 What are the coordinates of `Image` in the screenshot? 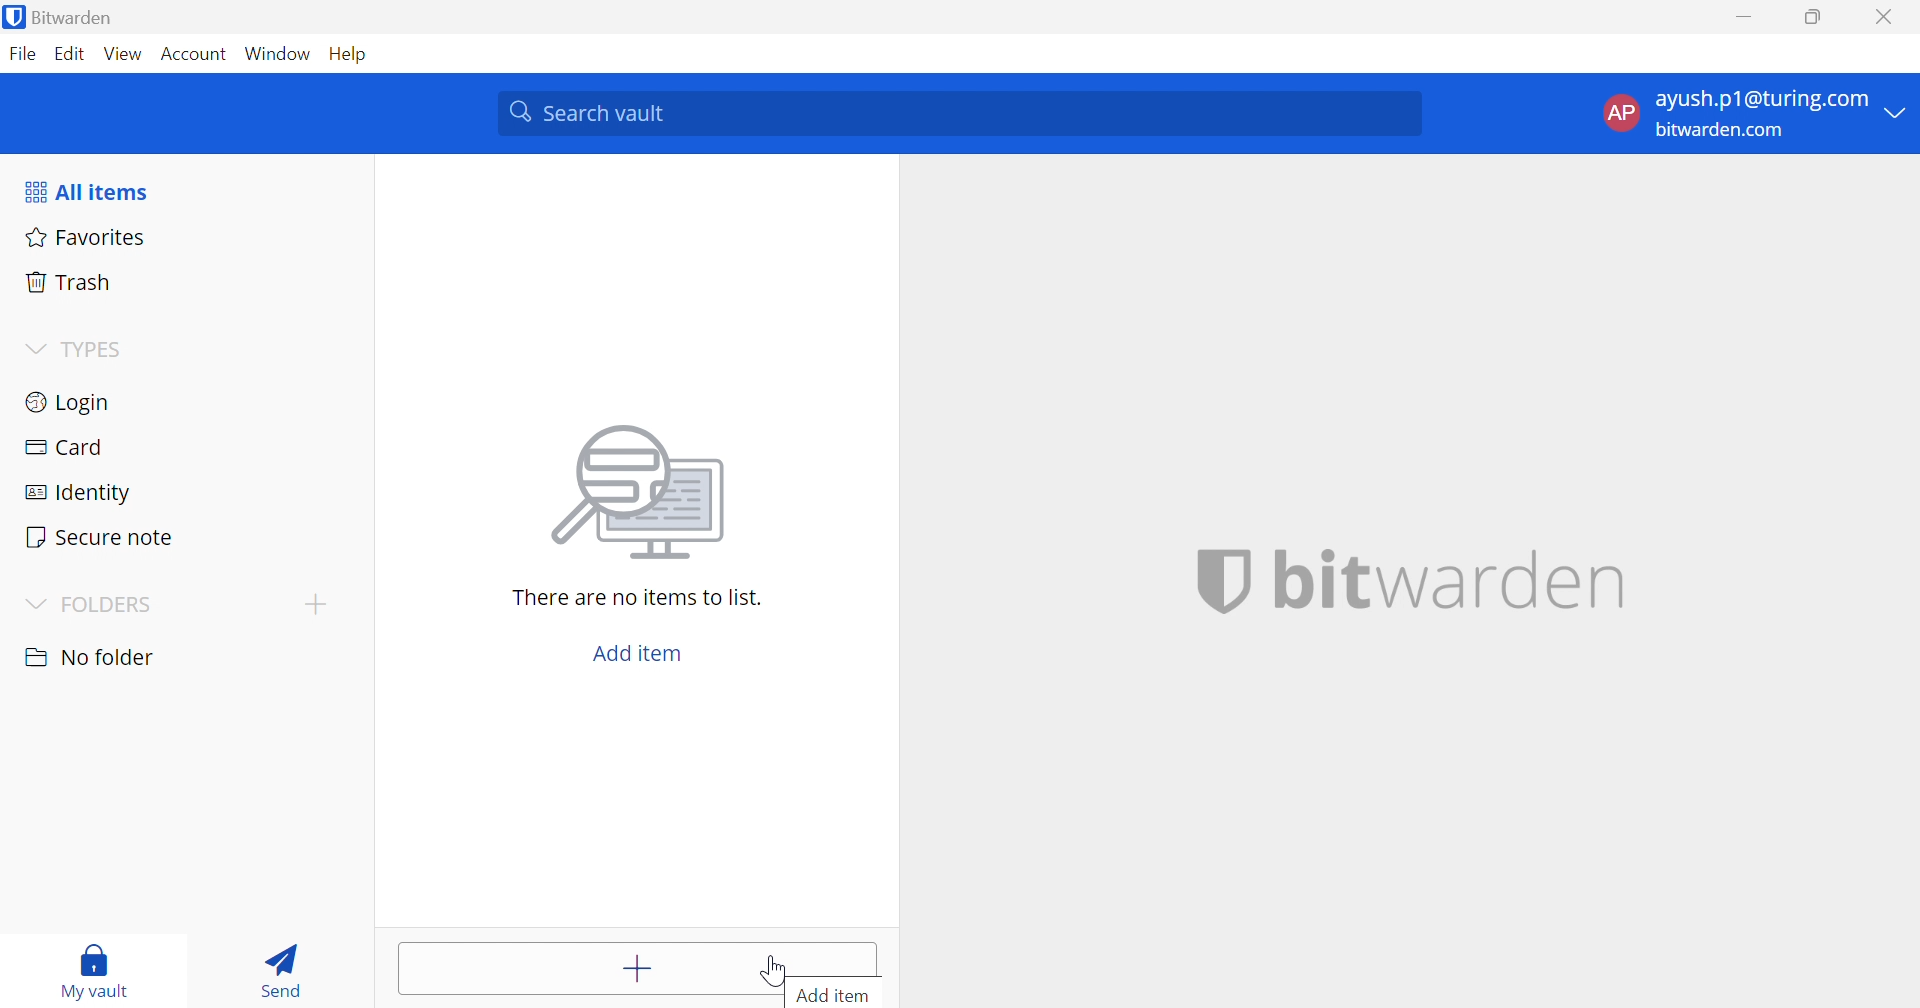 It's located at (643, 491).